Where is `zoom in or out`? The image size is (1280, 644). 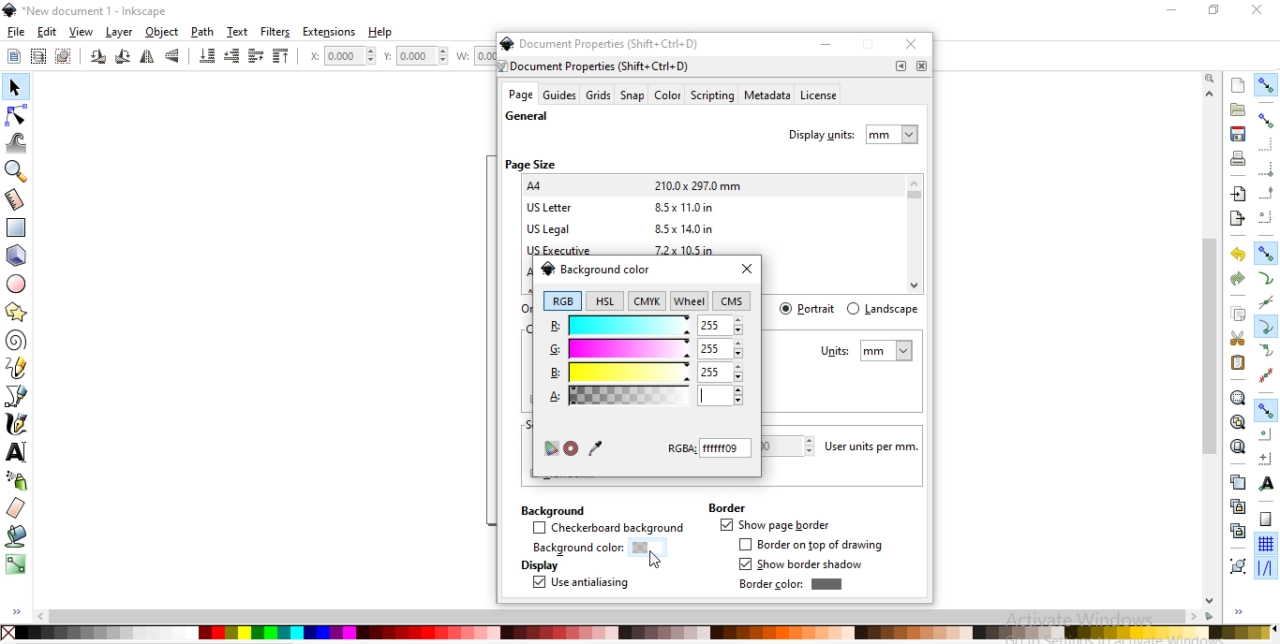
zoom in or out is located at coordinates (18, 171).